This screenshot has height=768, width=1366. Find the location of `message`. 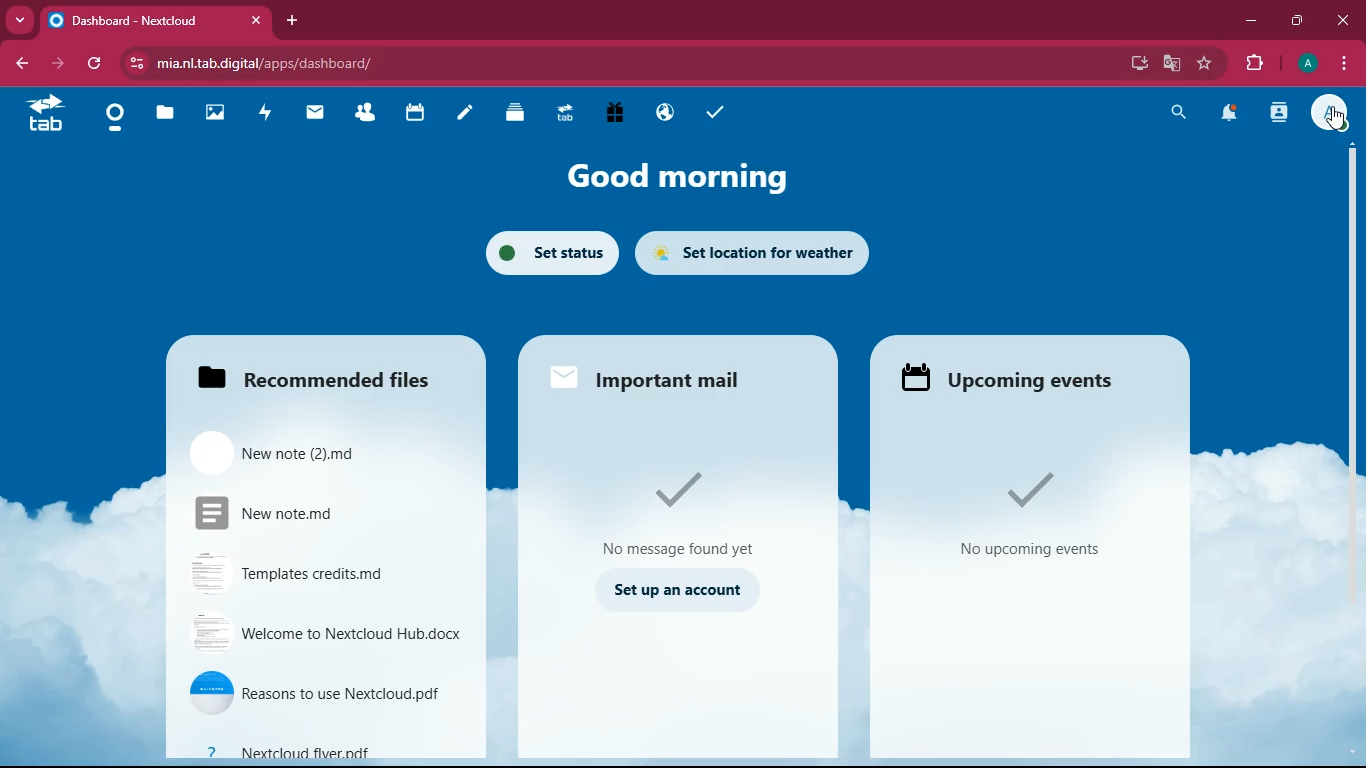

message is located at coordinates (679, 510).